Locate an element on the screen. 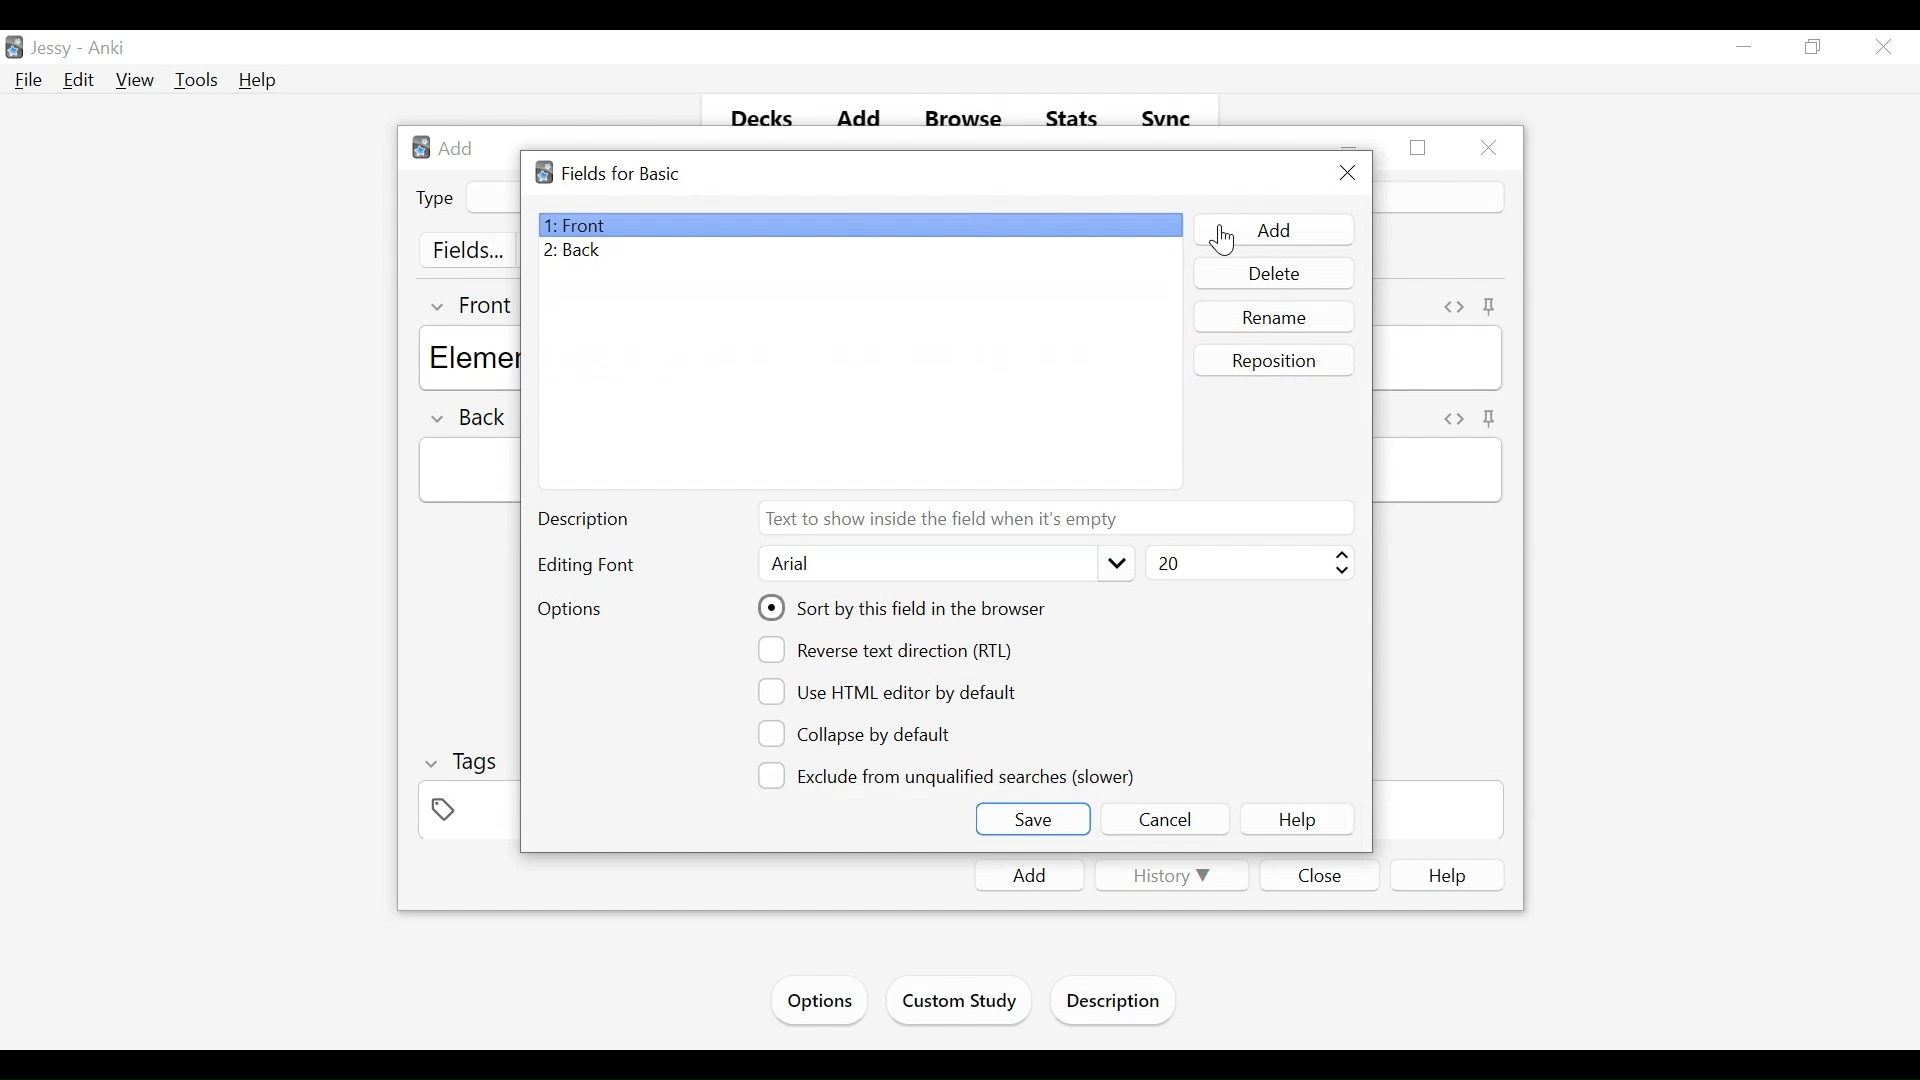 The height and width of the screenshot is (1080, 1920). File is located at coordinates (29, 81).